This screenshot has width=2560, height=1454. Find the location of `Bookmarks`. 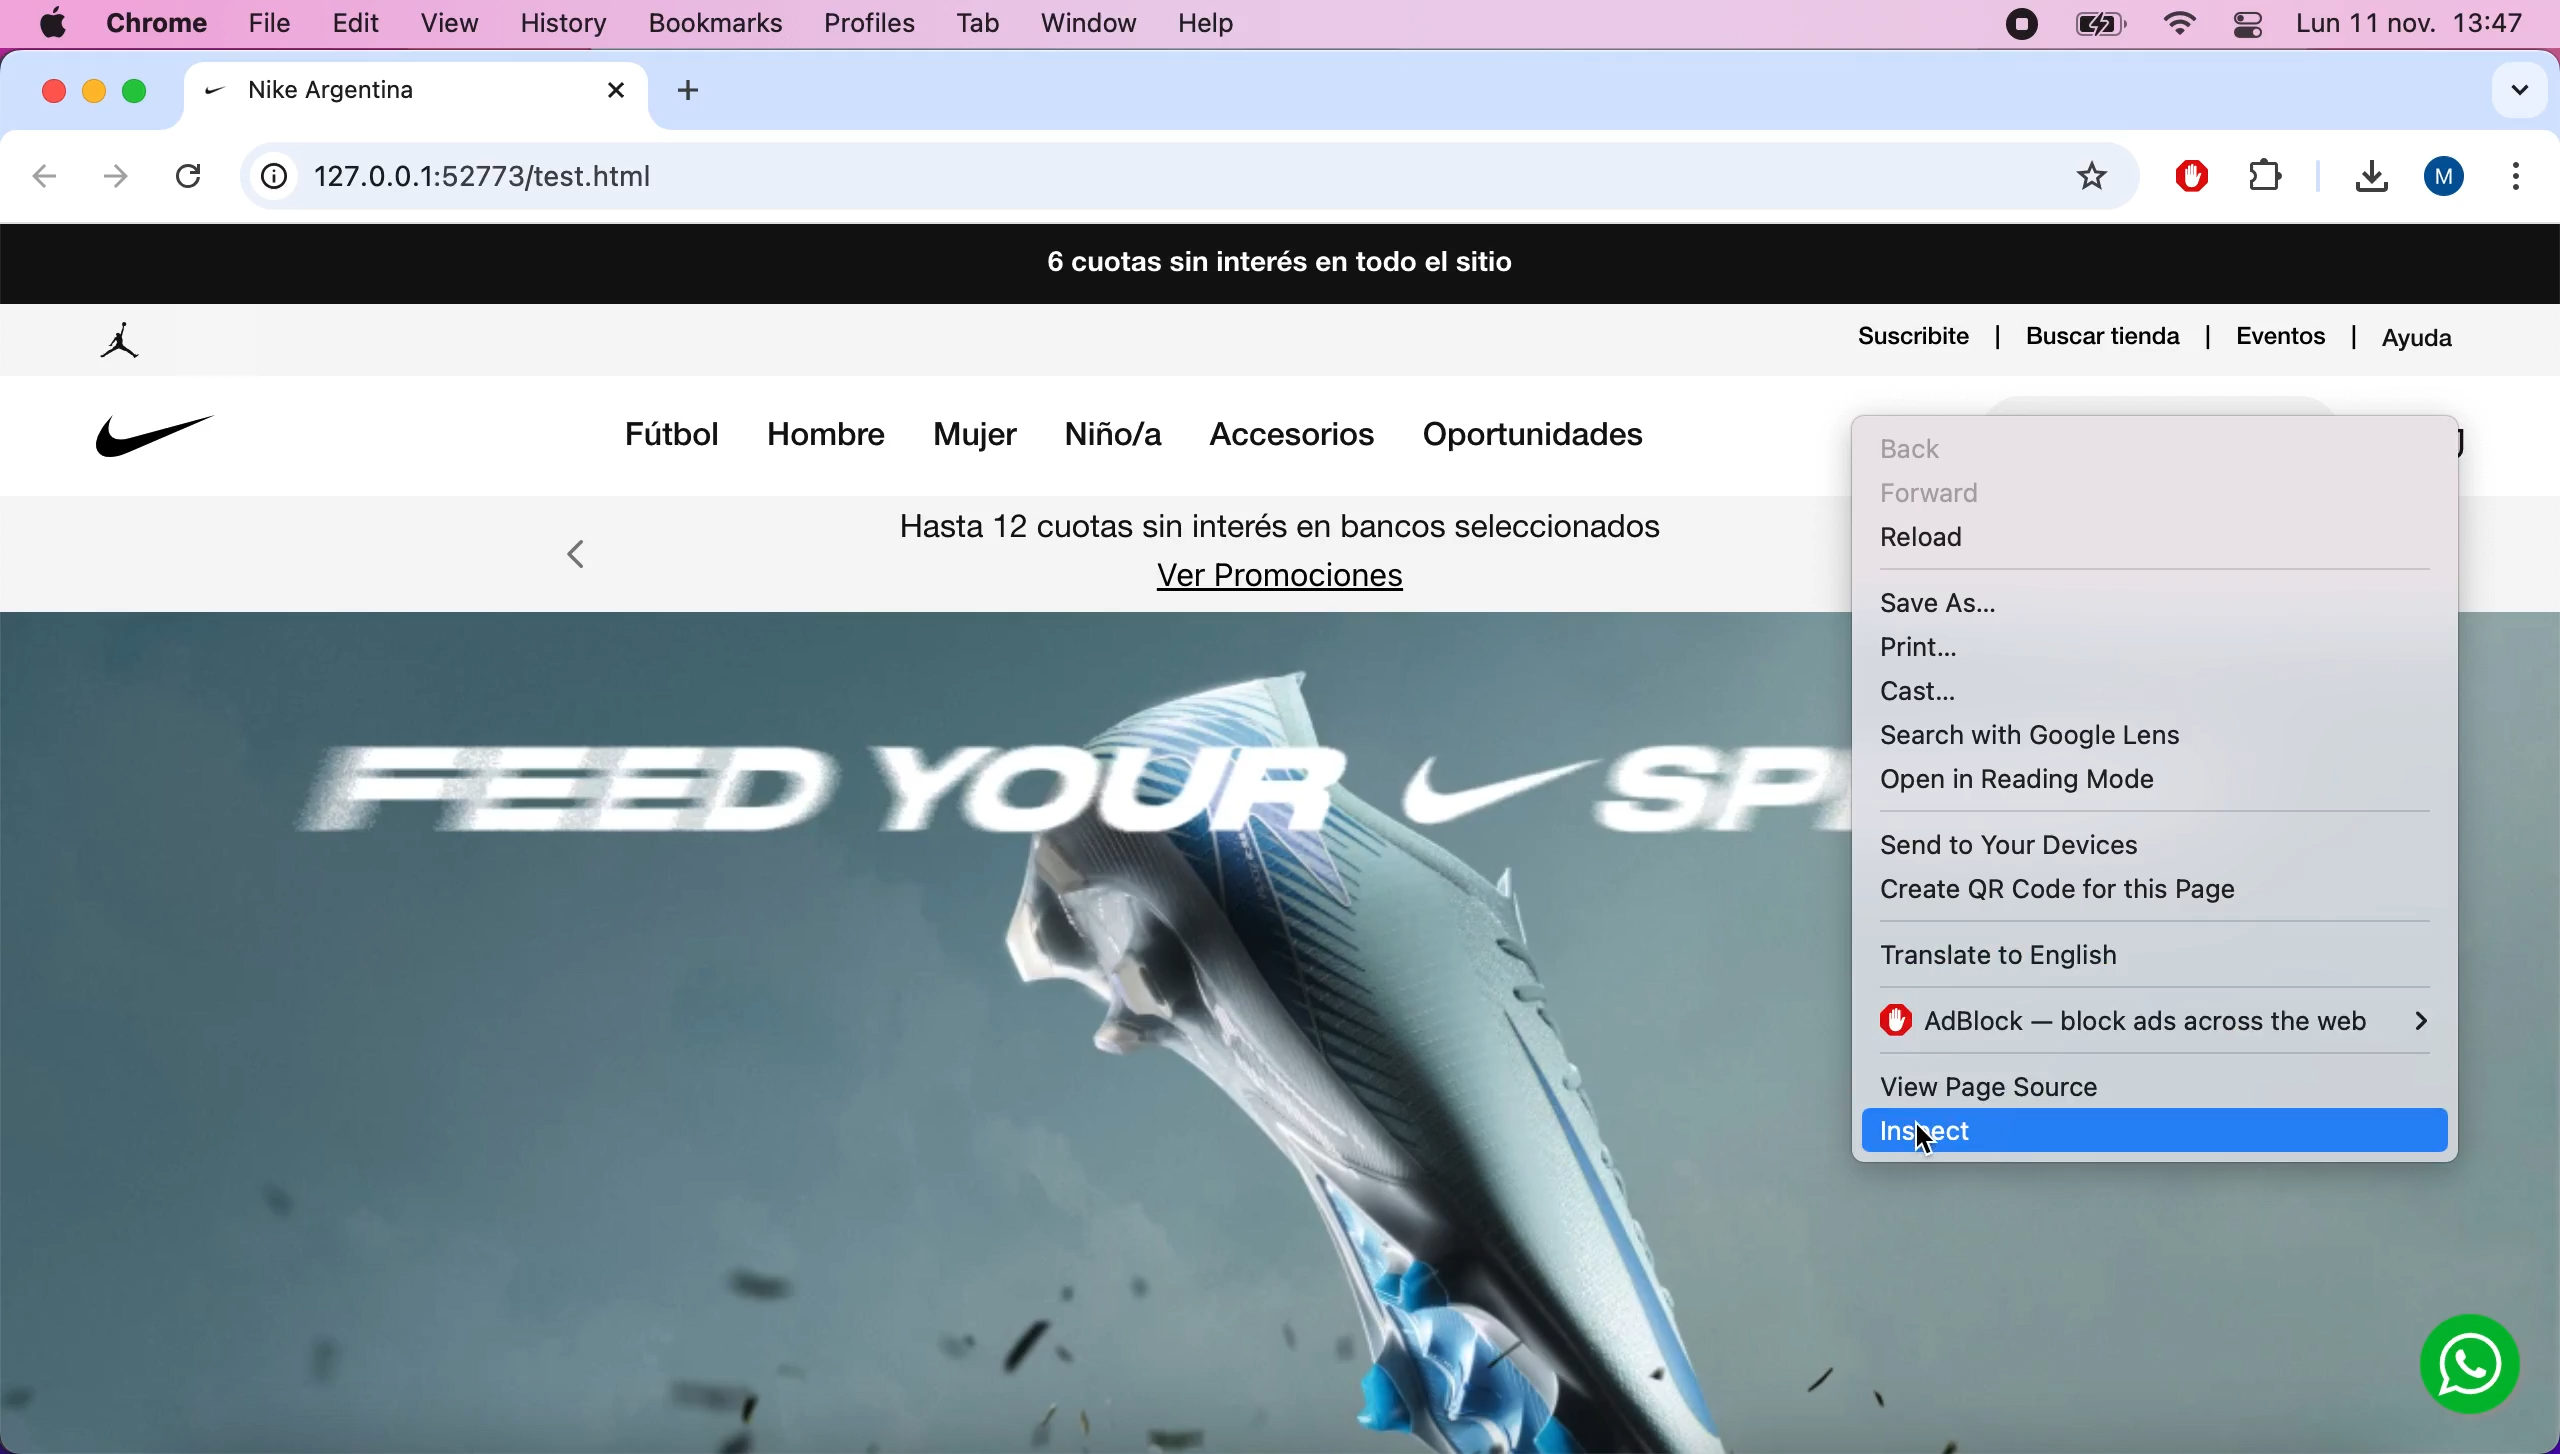

Bookmarks is located at coordinates (699, 25).